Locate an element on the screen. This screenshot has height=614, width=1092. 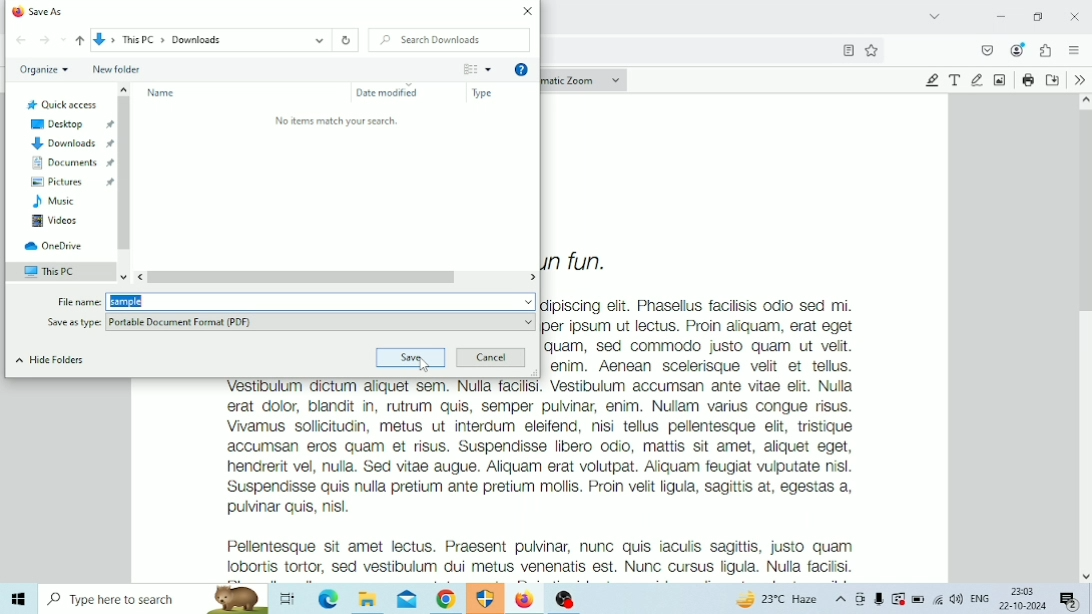
Battery is located at coordinates (919, 599).